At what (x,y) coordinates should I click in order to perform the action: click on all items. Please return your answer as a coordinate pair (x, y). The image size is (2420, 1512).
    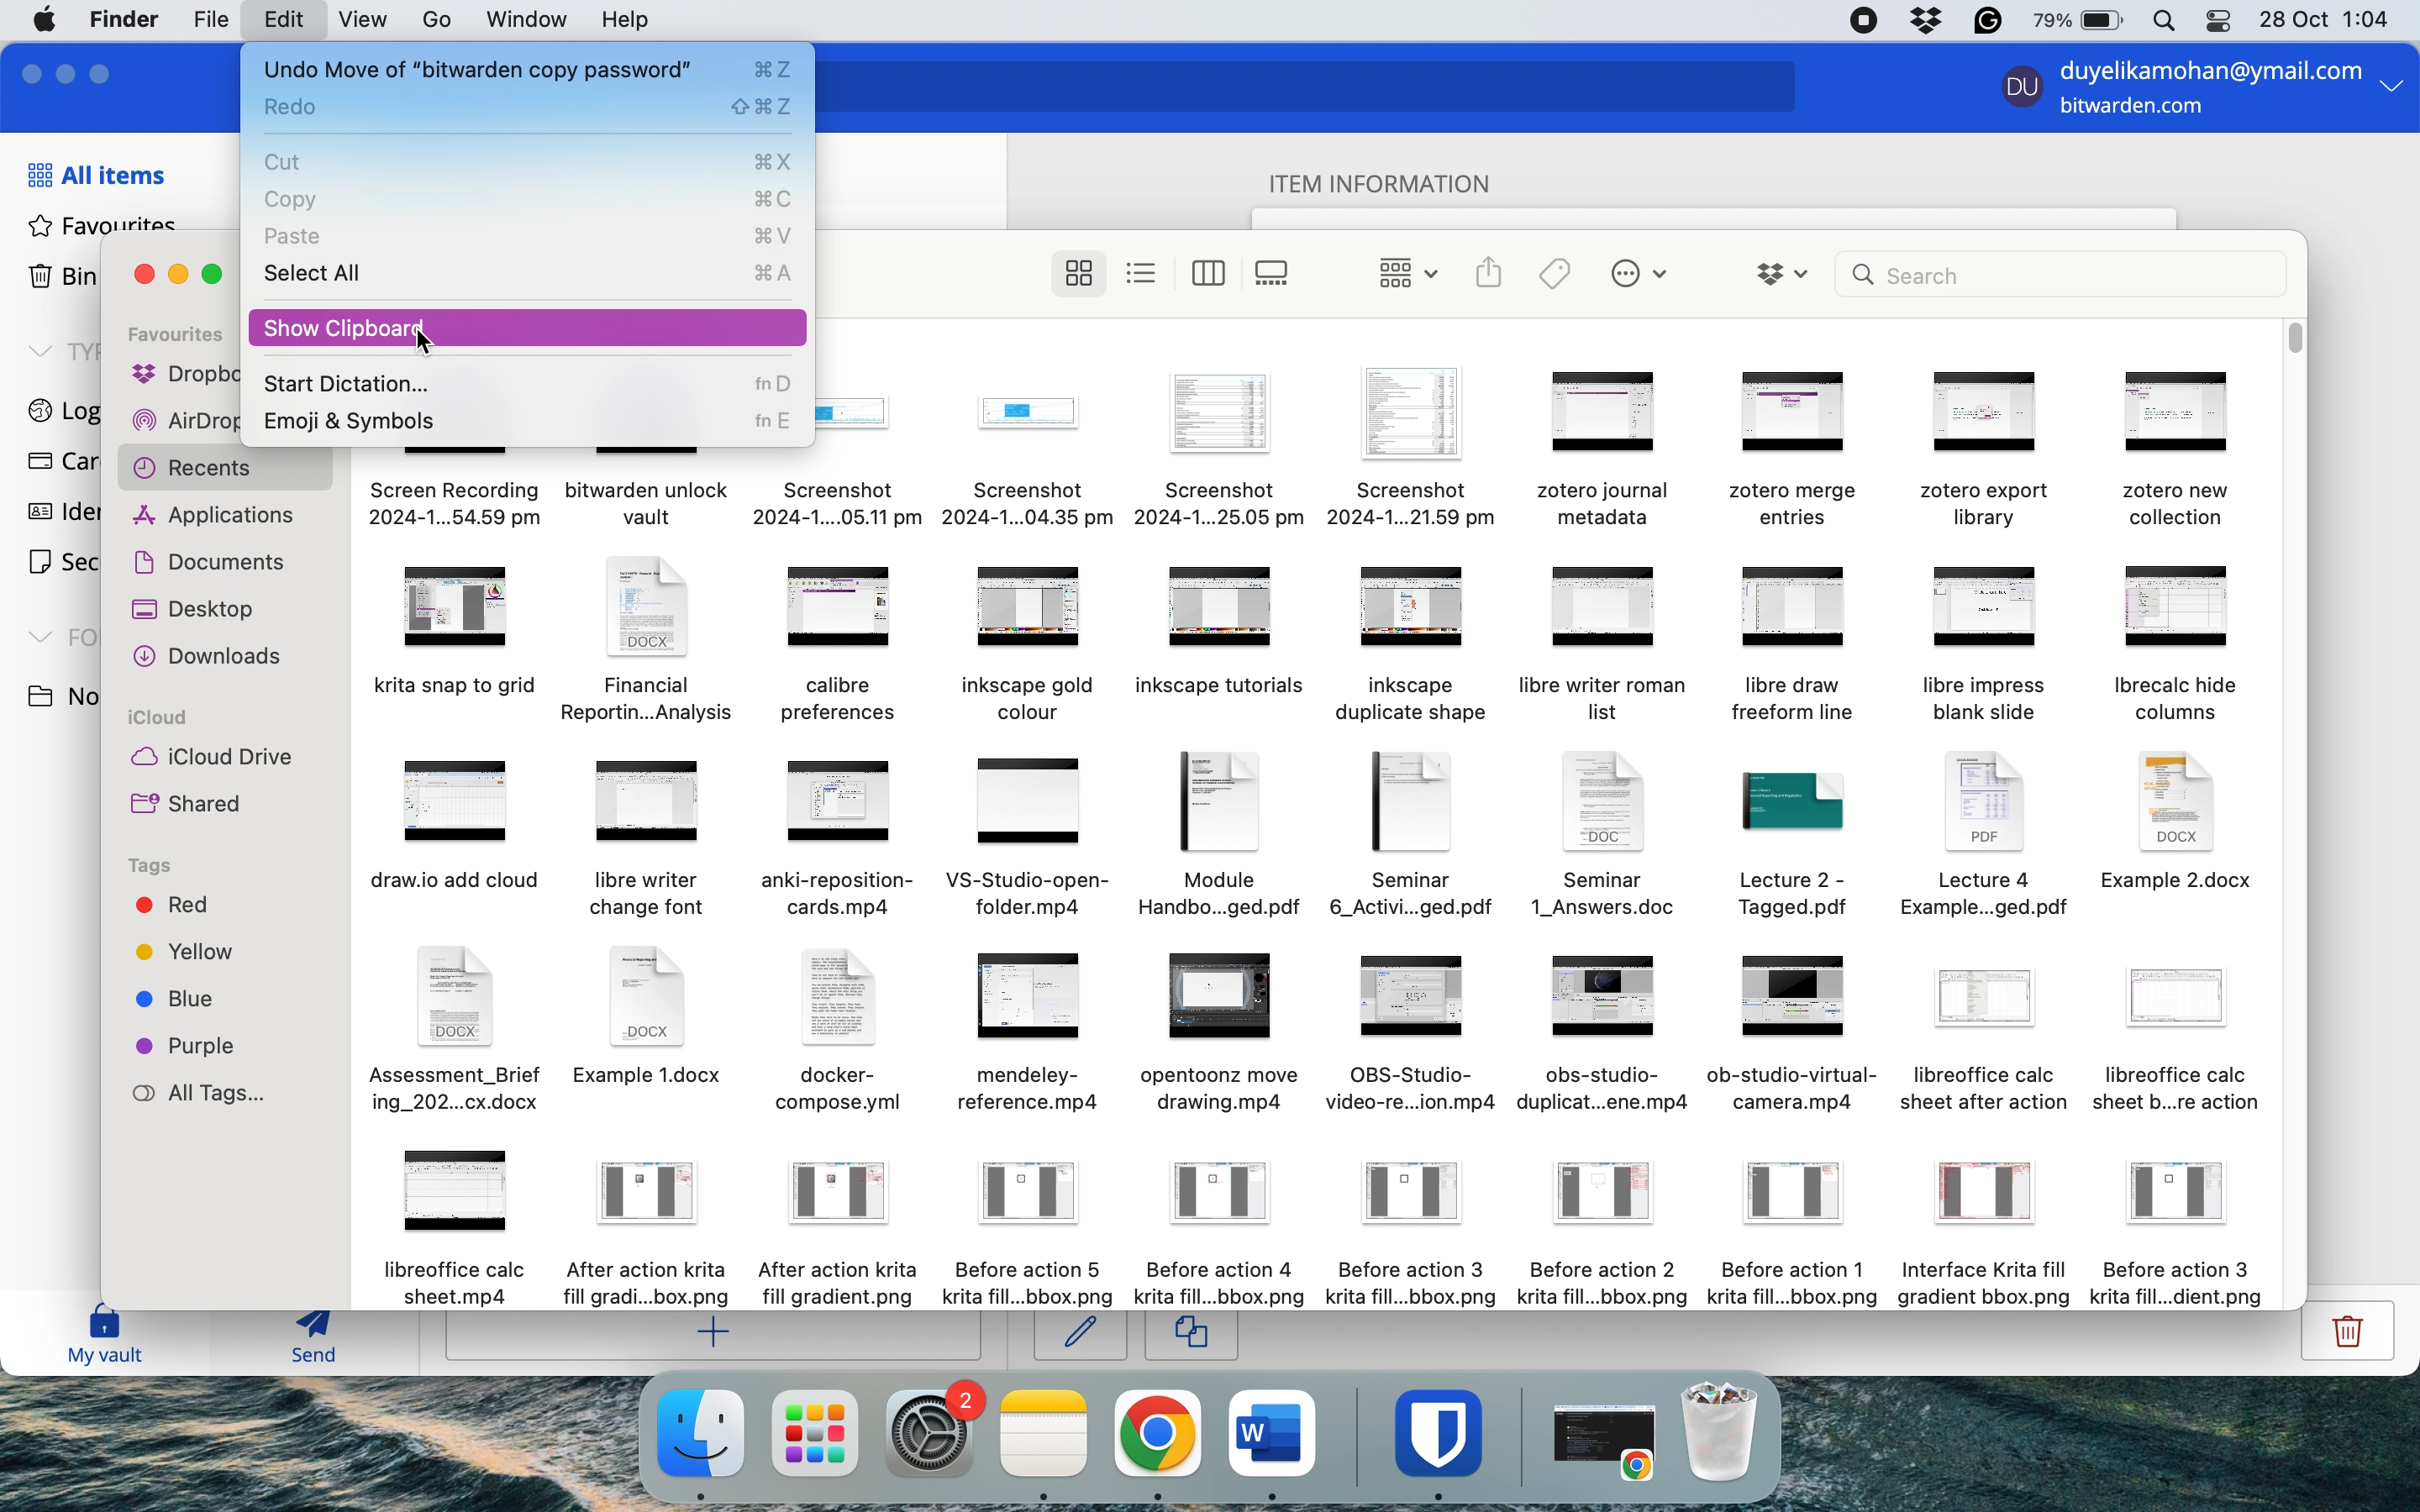
    Looking at the image, I should click on (95, 174).